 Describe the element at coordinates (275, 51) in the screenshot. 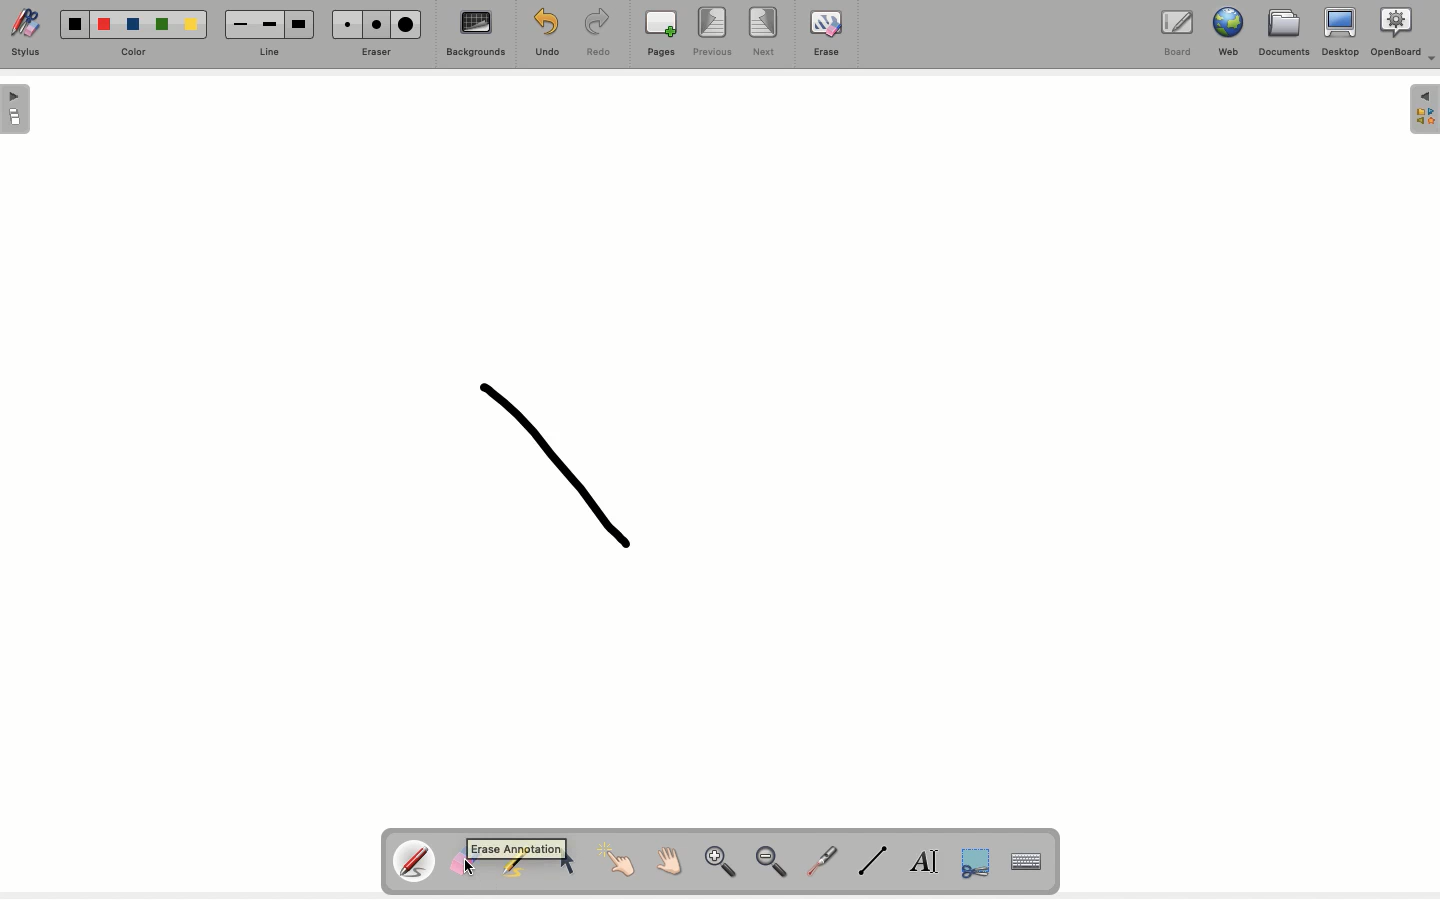

I see `Line` at that location.